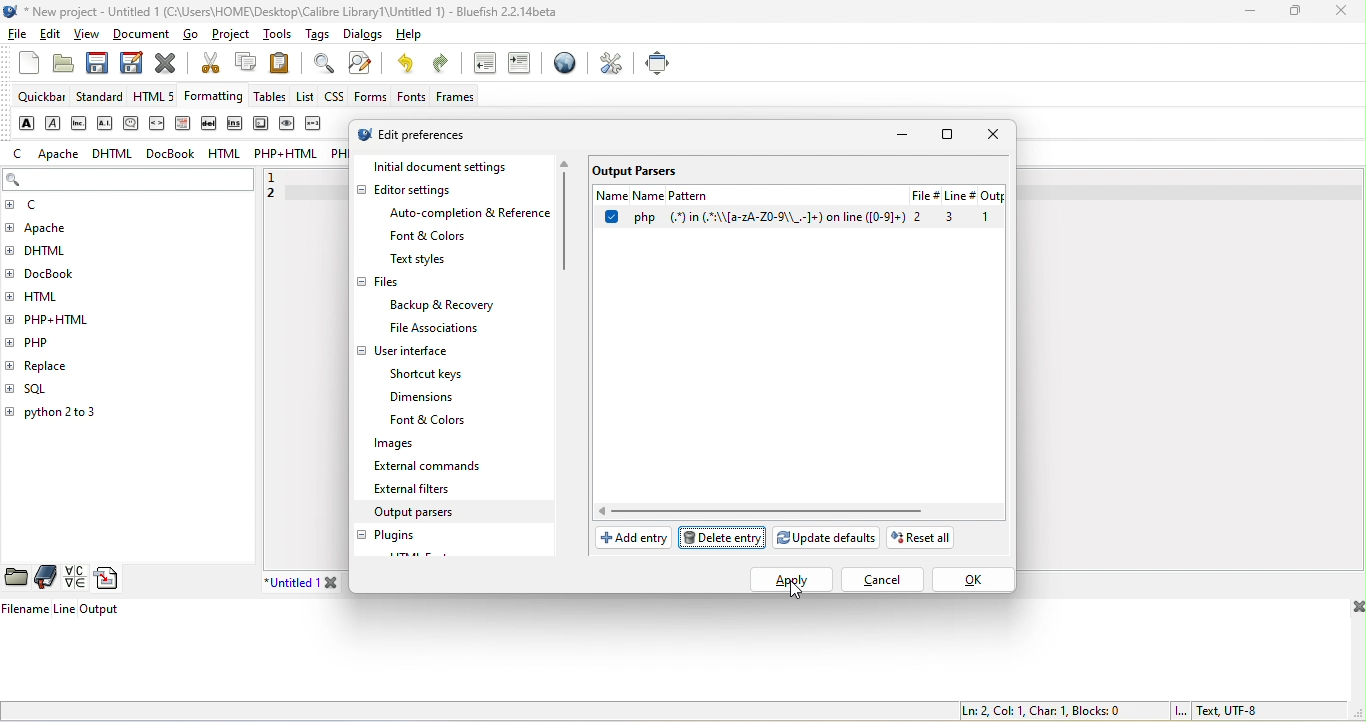 The height and width of the screenshot is (722, 1366). Describe the element at coordinates (49, 340) in the screenshot. I see `php` at that location.